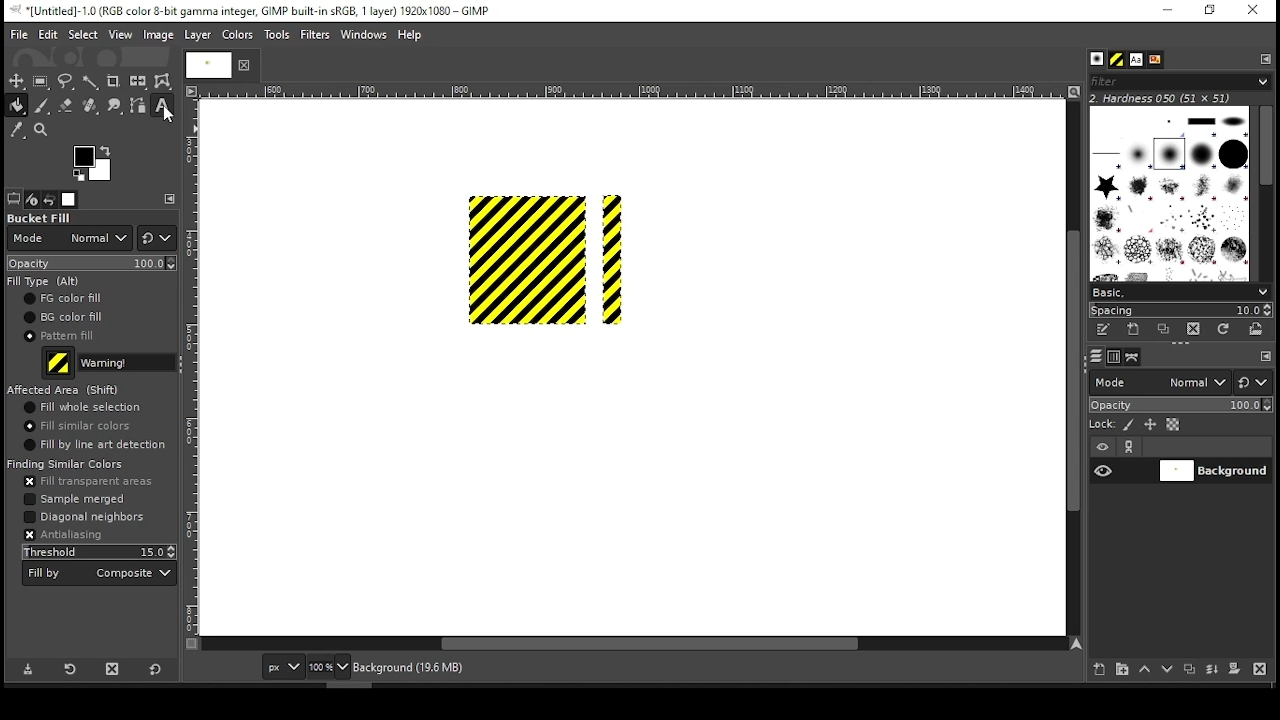 The height and width of the screenshot is (720, 1280). I want to click on spacing, so click(1180, 310).